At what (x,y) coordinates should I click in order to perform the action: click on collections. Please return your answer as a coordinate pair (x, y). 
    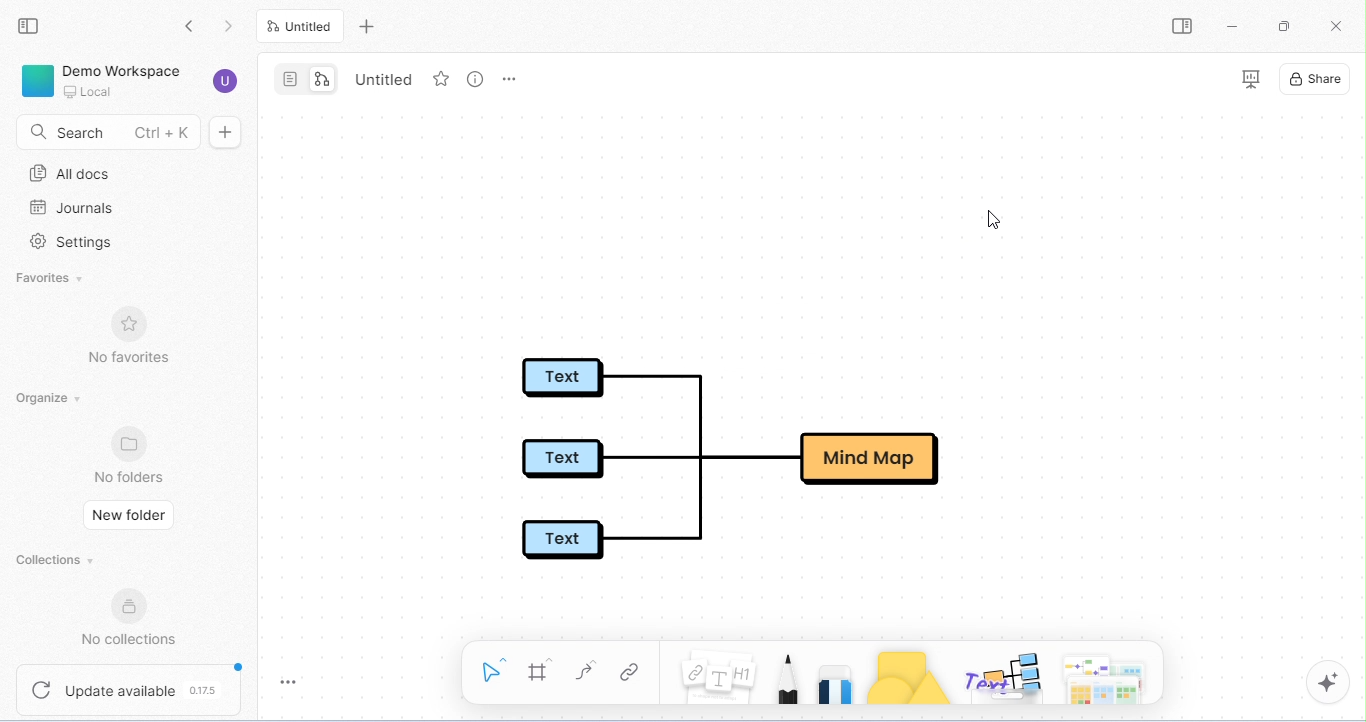
    Looking at the image, I should click on (58, 556).